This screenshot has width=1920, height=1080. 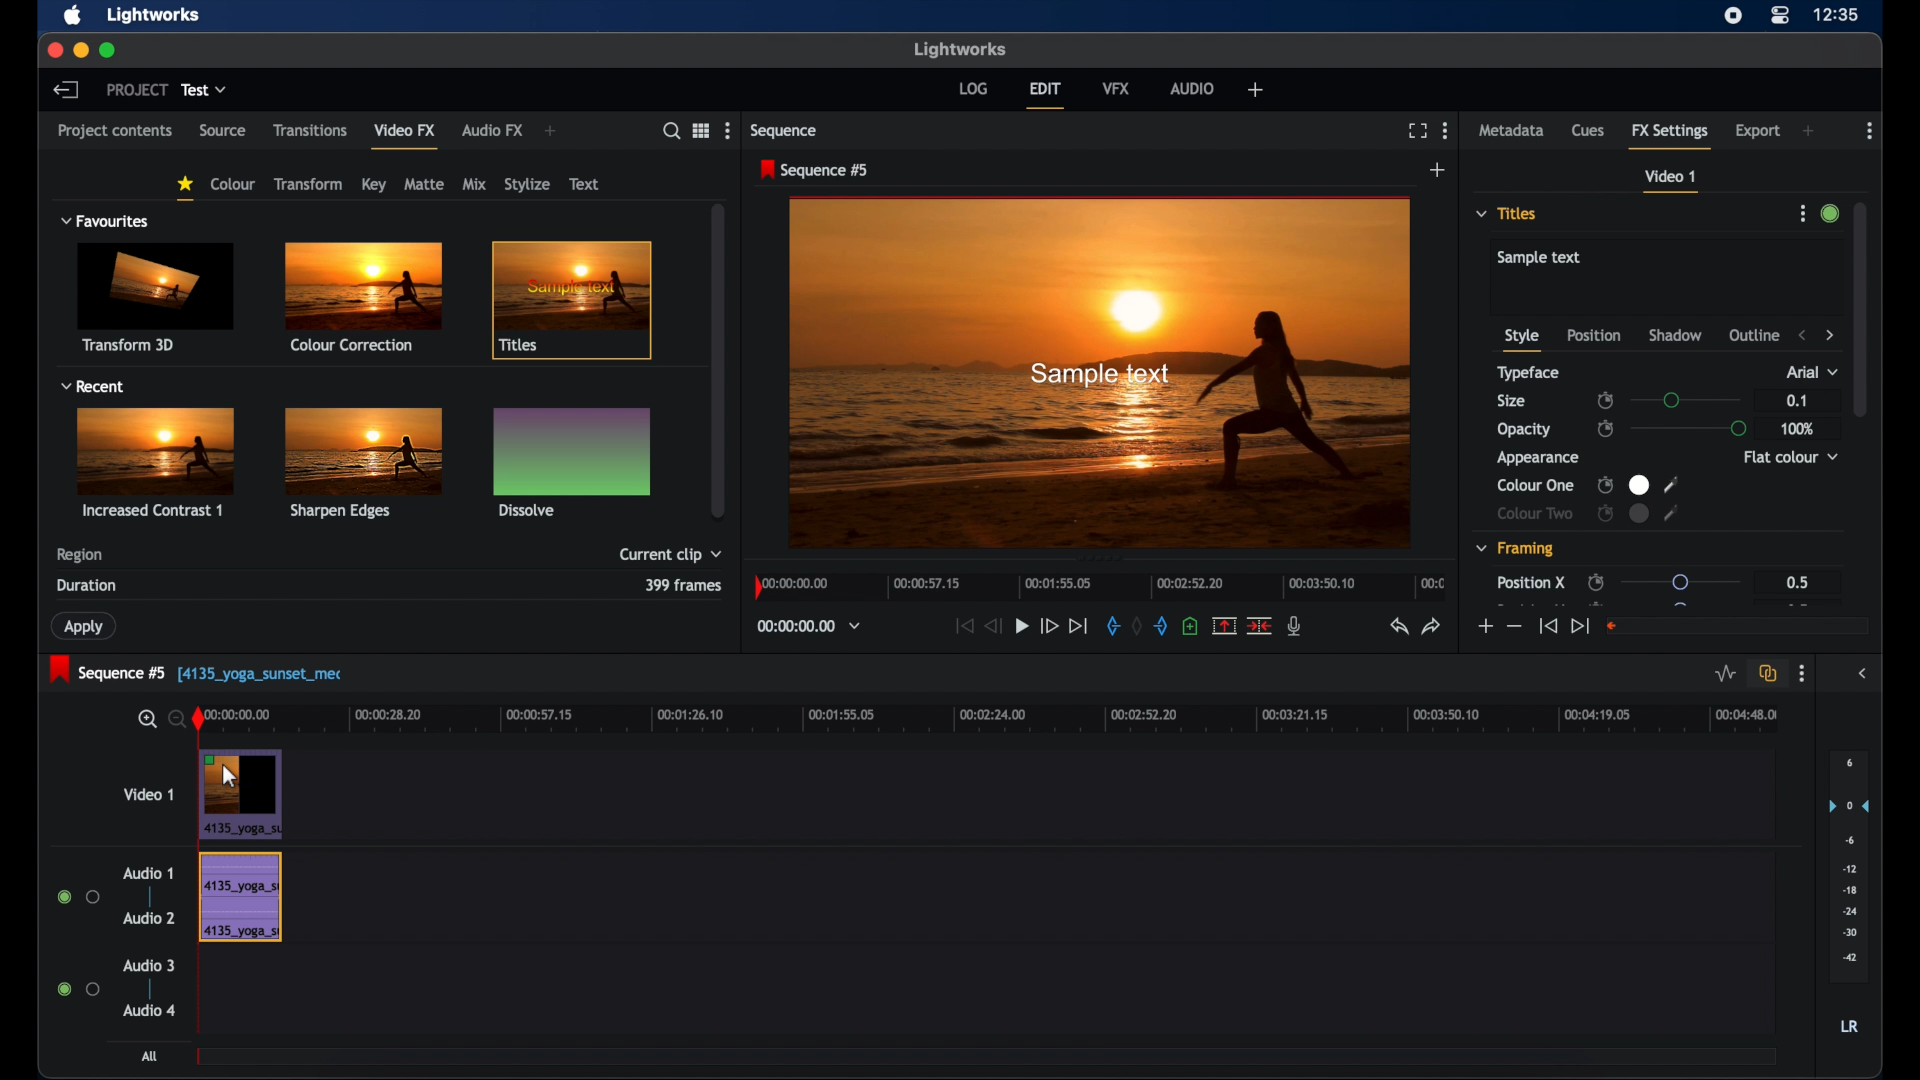 I want to click on redo, so click(x=1433, y=627).